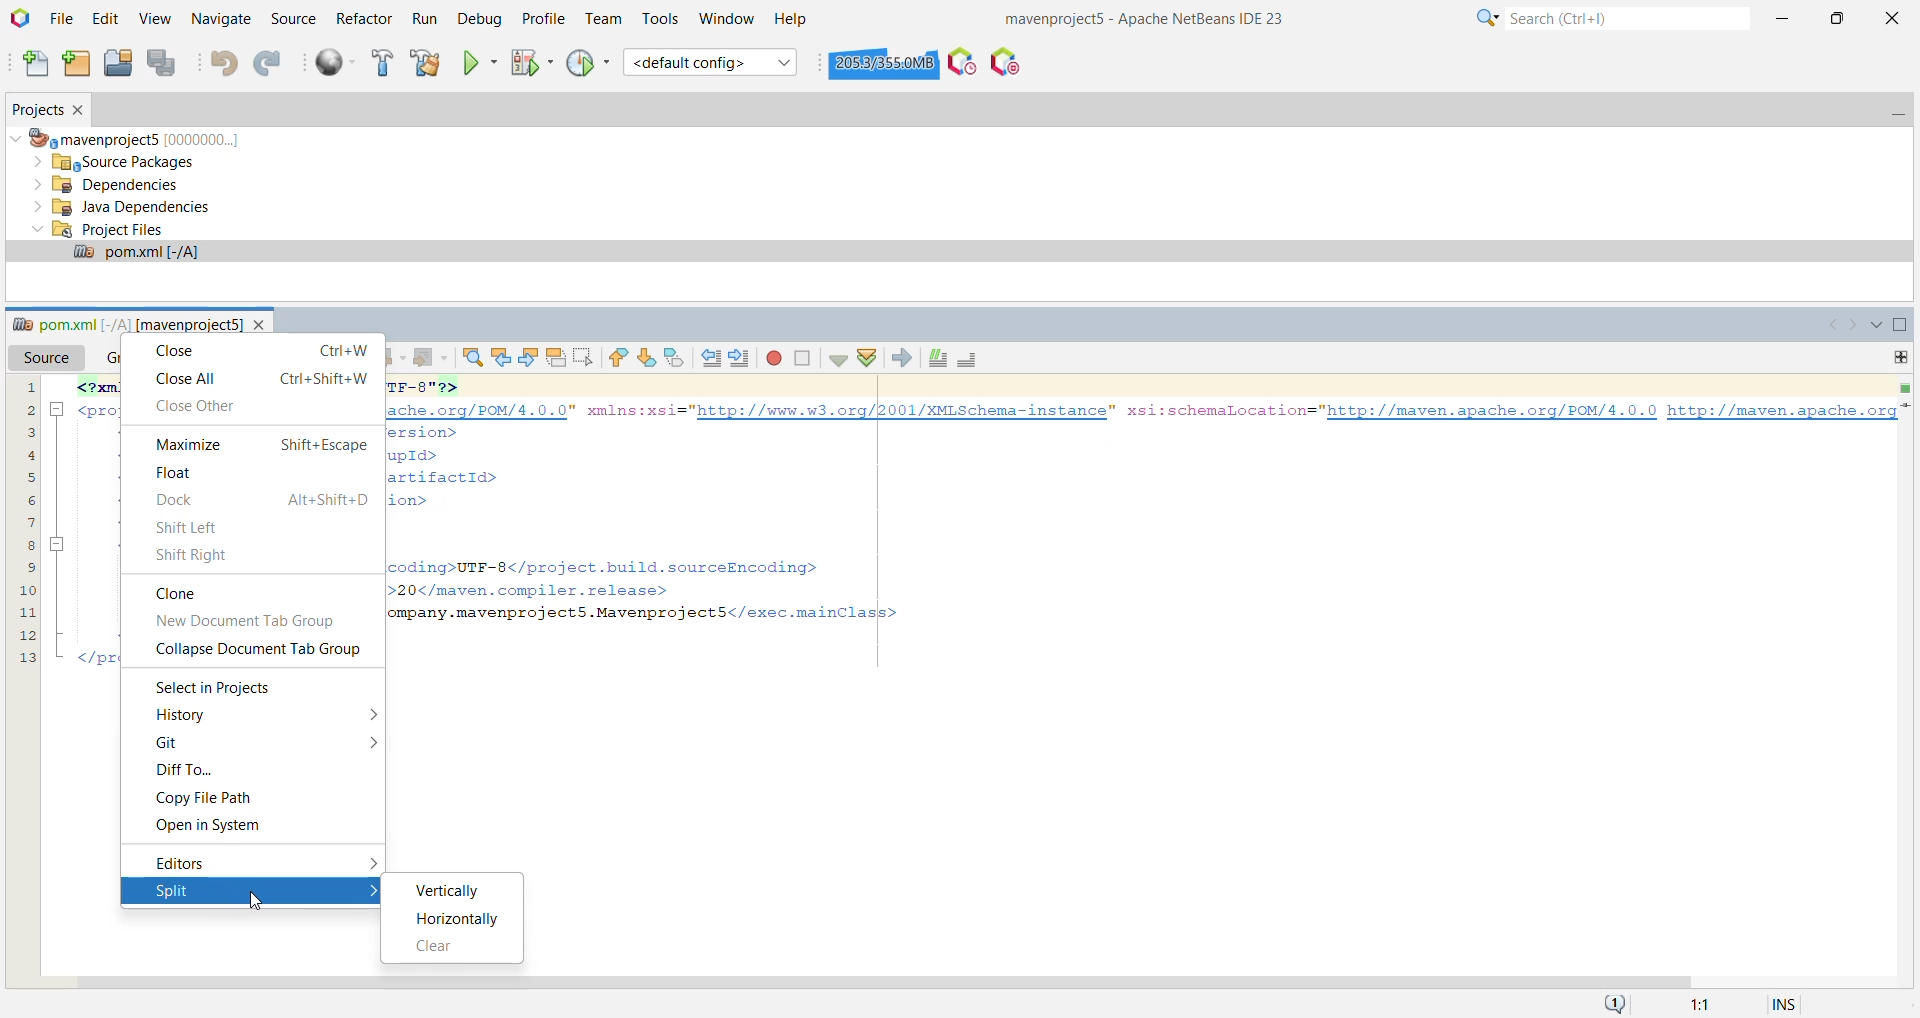  I want to click on Stop Macro Recording, so click(803, 359).